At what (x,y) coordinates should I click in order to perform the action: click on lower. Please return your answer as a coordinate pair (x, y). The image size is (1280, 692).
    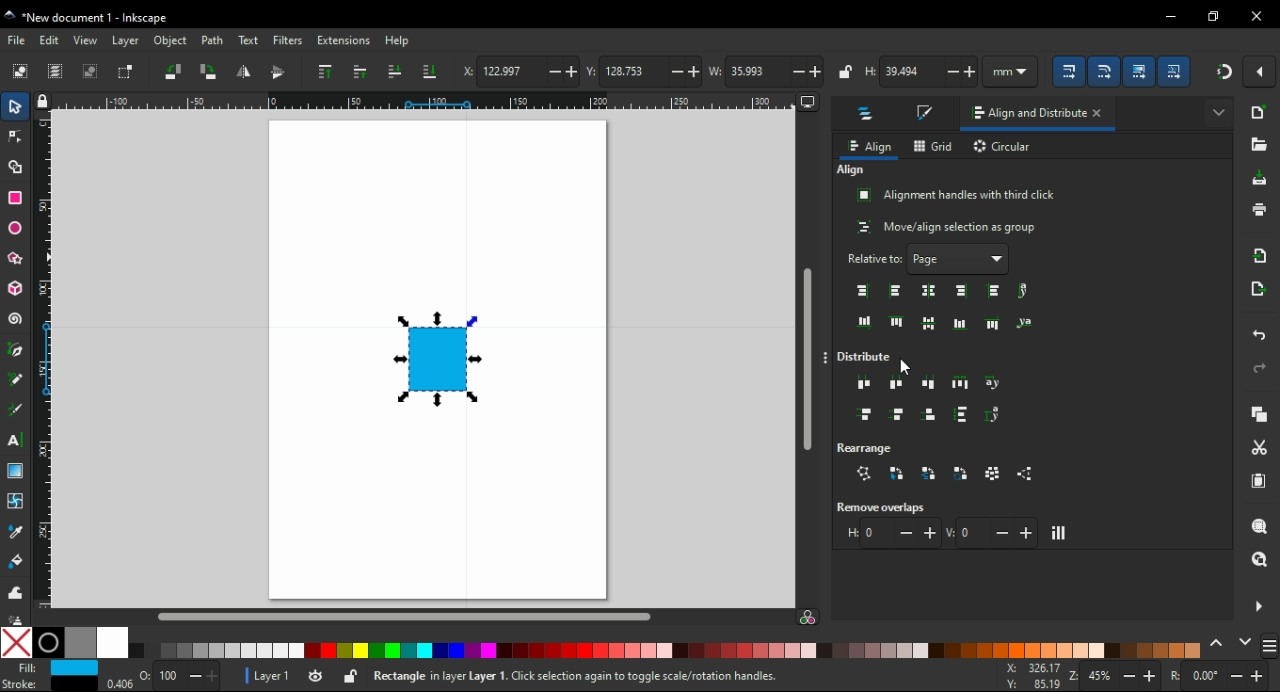
    Looking at the image, I should click on (394, 71).